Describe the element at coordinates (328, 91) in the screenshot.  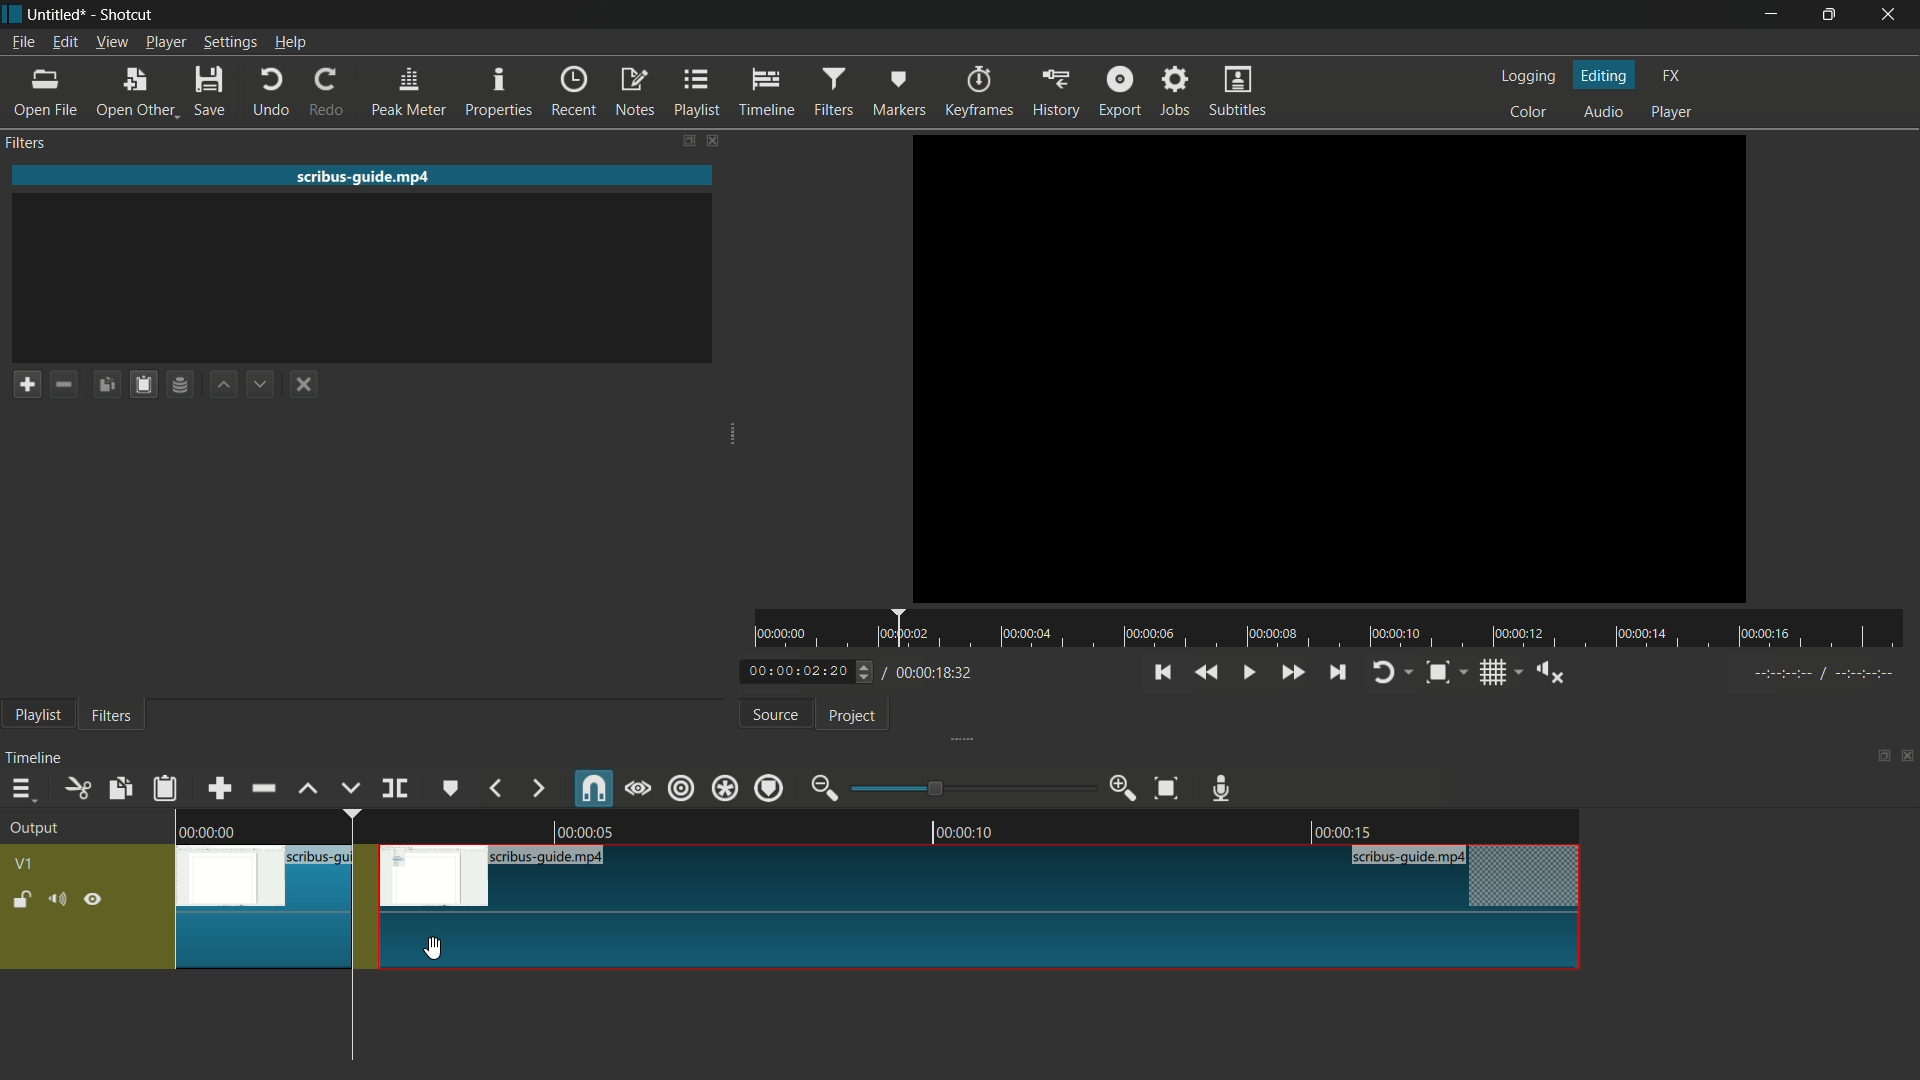
I see `redo` at that location.